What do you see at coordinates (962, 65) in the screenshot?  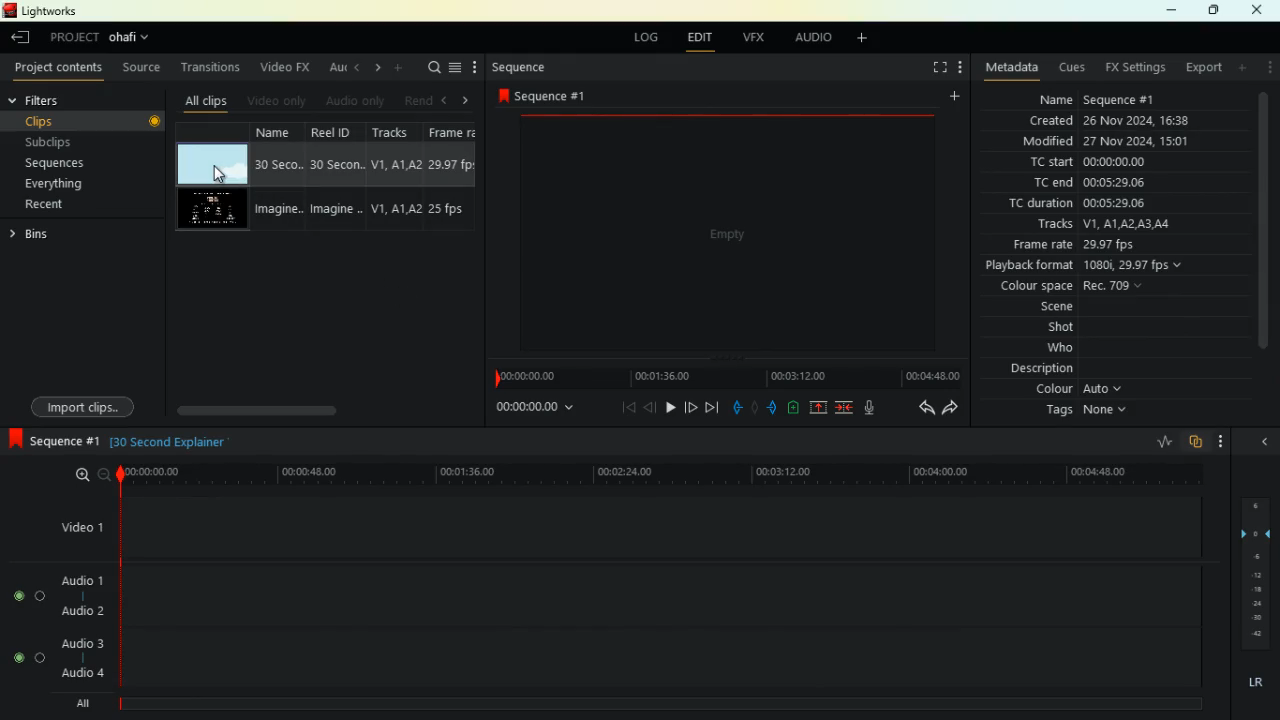 I see `more` at bounding box center [962, 65].